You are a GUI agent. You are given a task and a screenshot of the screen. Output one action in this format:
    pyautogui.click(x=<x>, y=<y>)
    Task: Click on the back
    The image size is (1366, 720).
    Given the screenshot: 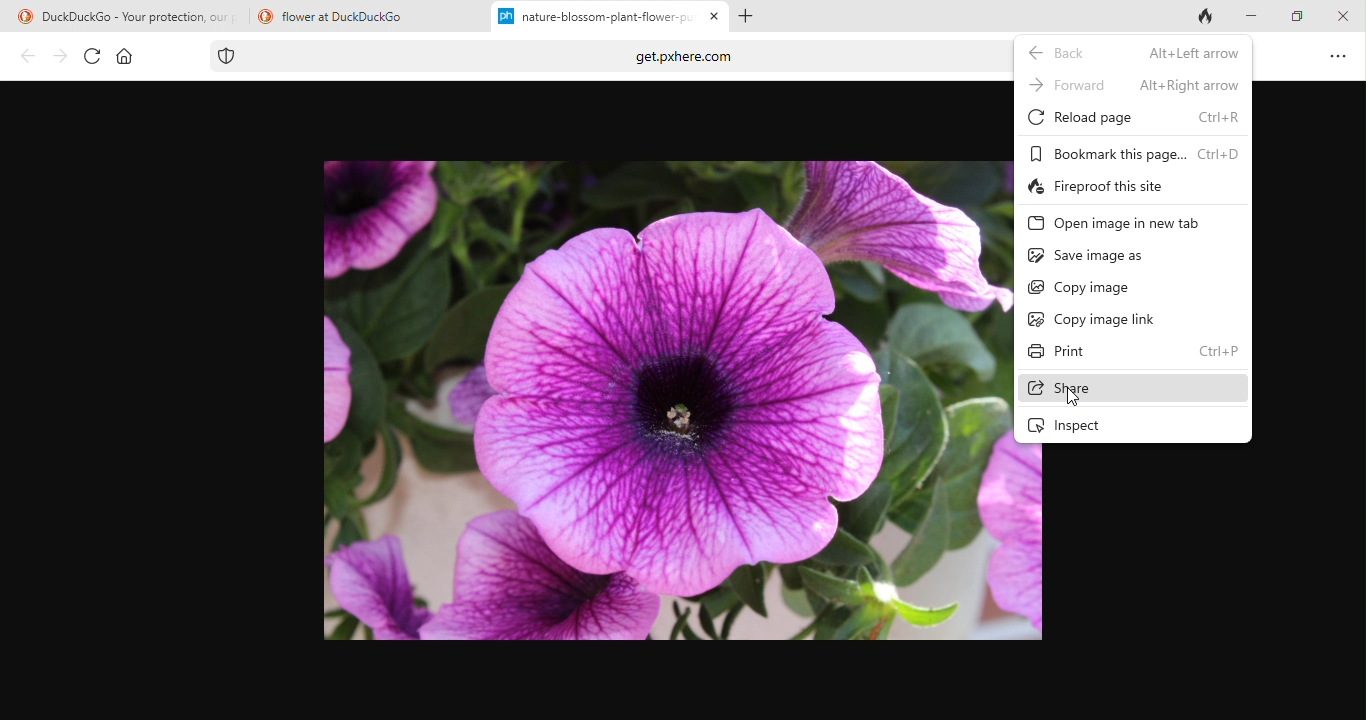 What is the action you would take?
    pyautogui.click(x=1133, y=52)
    